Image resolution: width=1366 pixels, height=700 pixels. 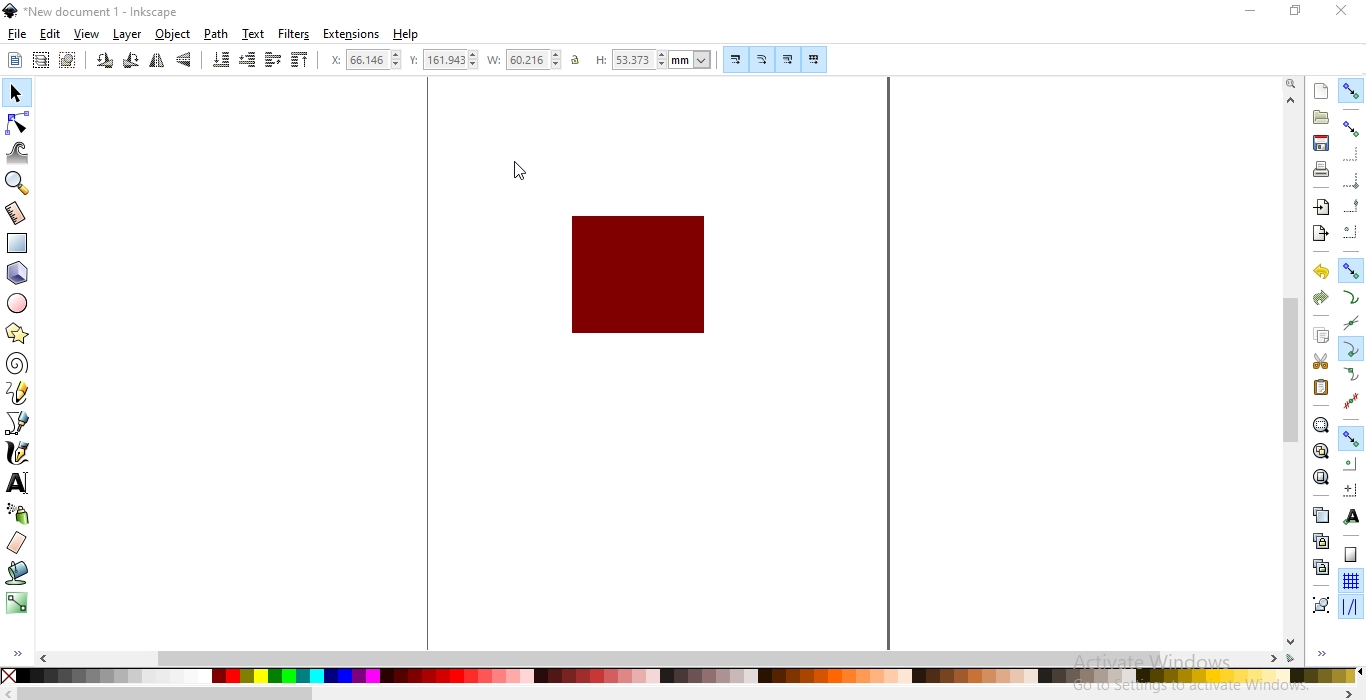 I want to click on erase existing paths, so click(x=17, y=544).